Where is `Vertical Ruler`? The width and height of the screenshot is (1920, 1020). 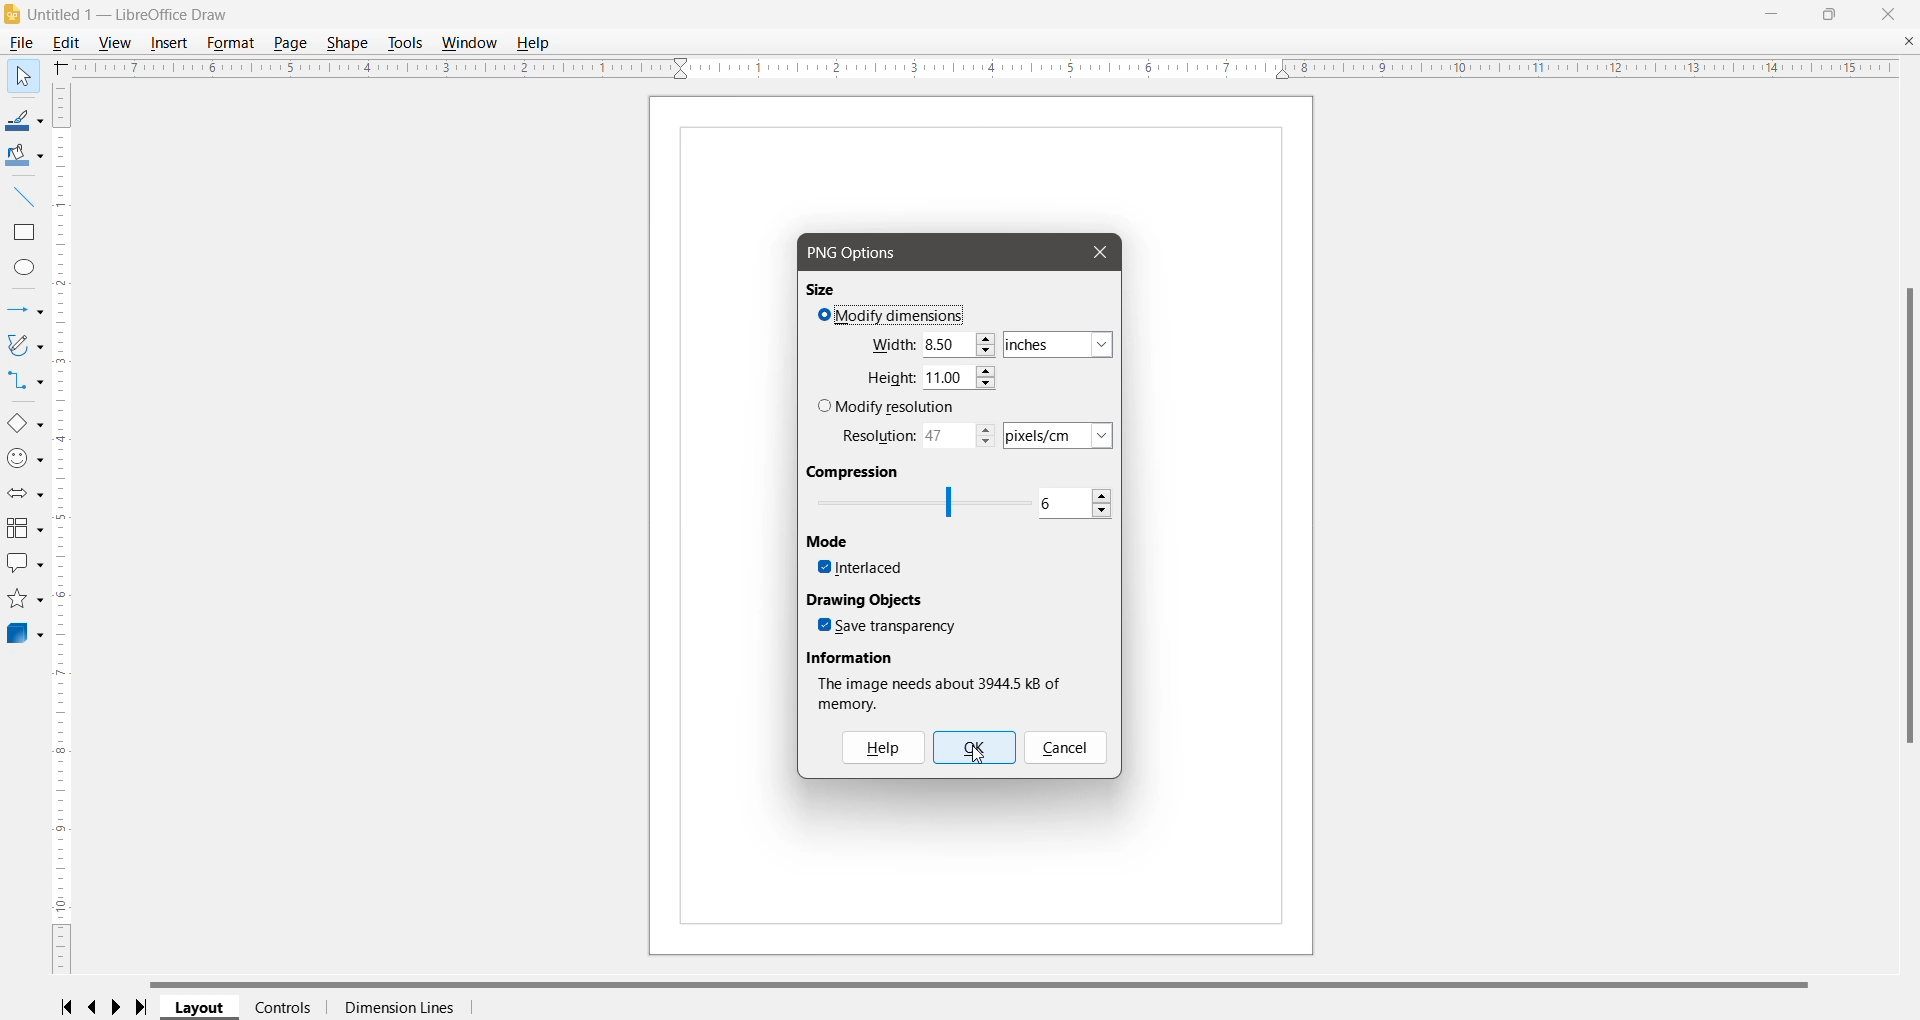
Vertical Ruler is located at coordinates (63, 527).